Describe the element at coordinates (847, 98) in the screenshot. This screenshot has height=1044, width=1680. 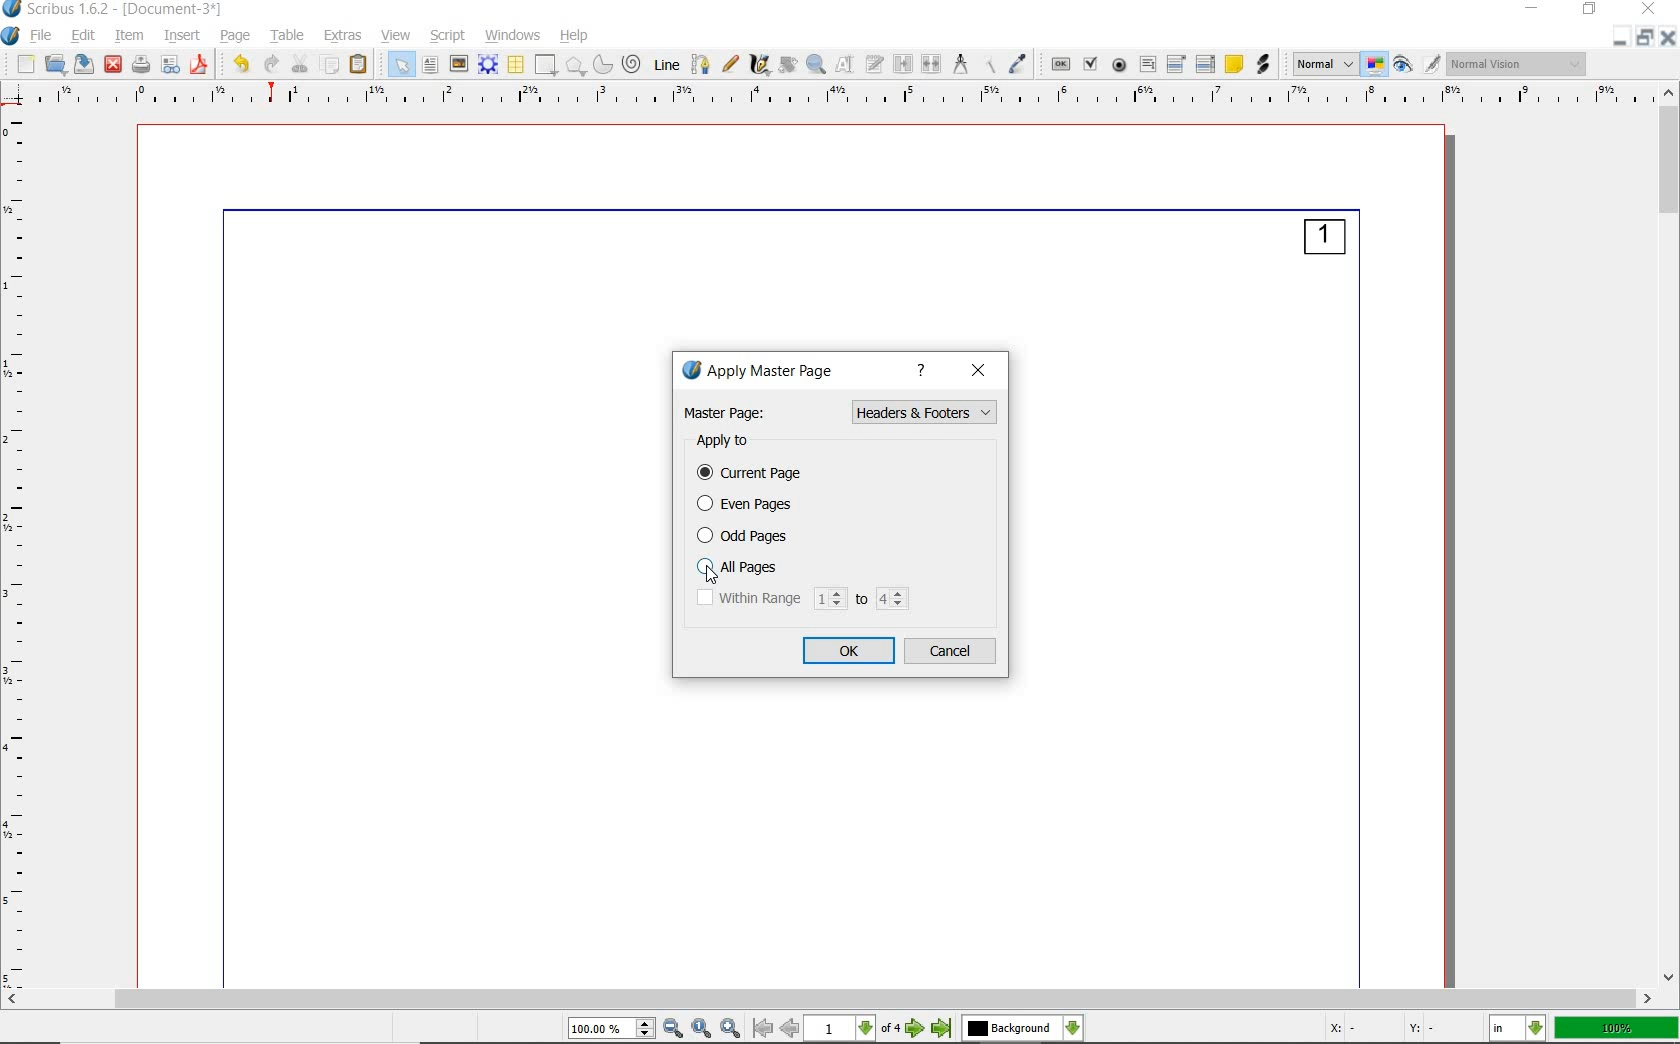
I see `Ruler` at that location.